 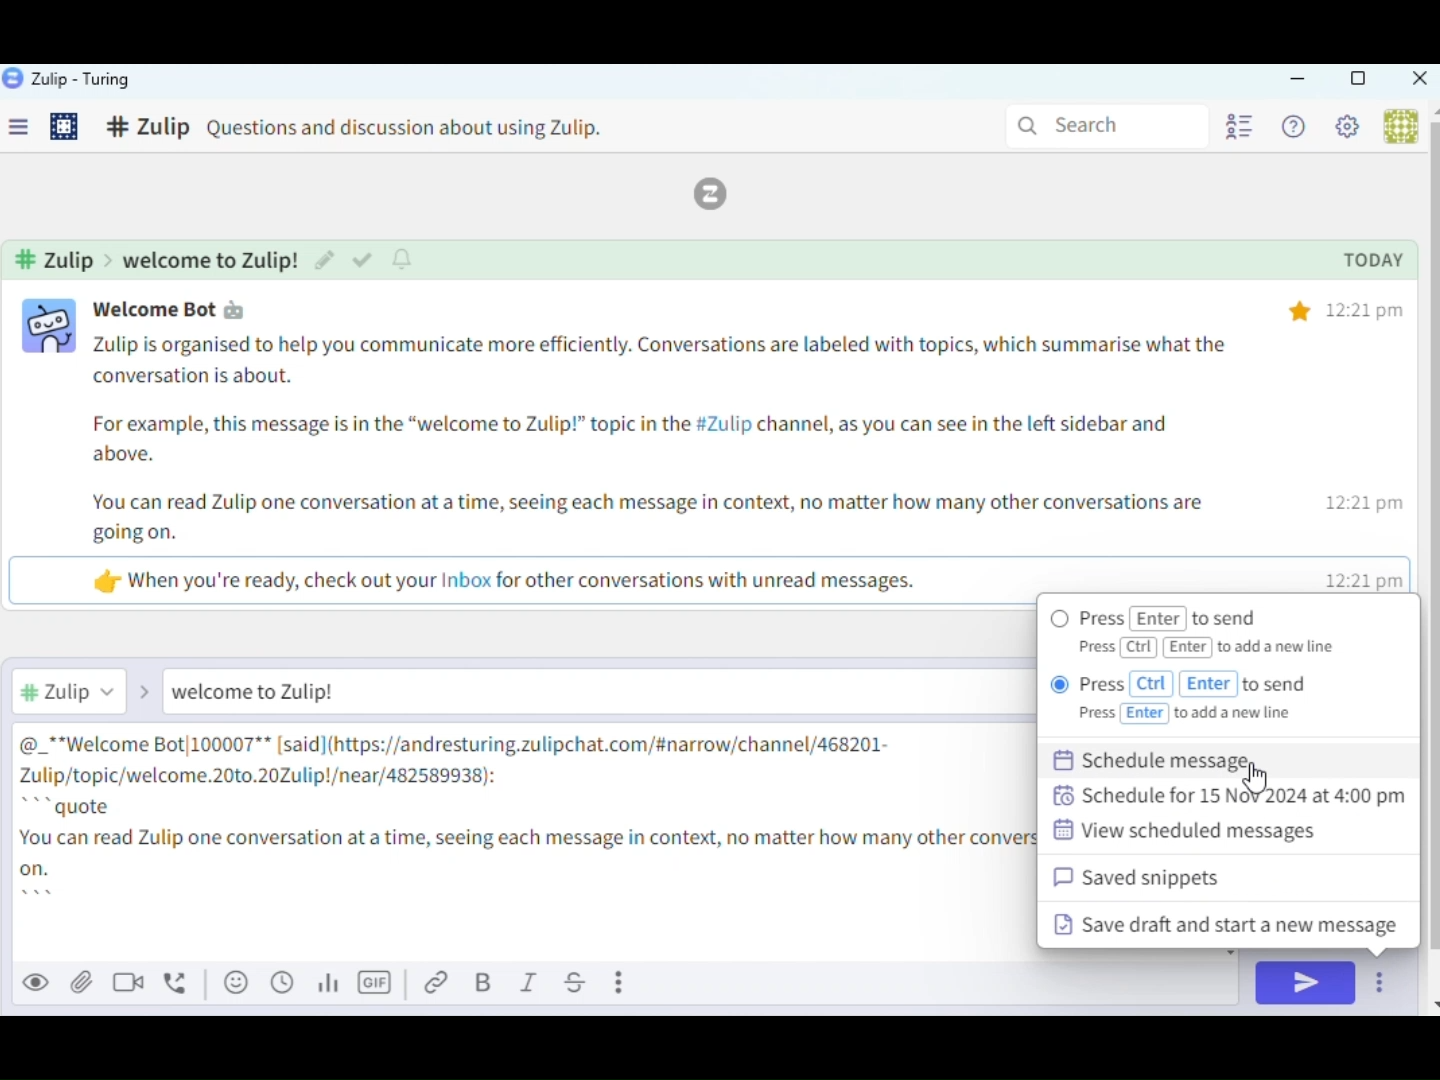 What do you see at coordinates (1431, 997) in the screenshot?
I see `Down` at bounding box center [1431, 997].